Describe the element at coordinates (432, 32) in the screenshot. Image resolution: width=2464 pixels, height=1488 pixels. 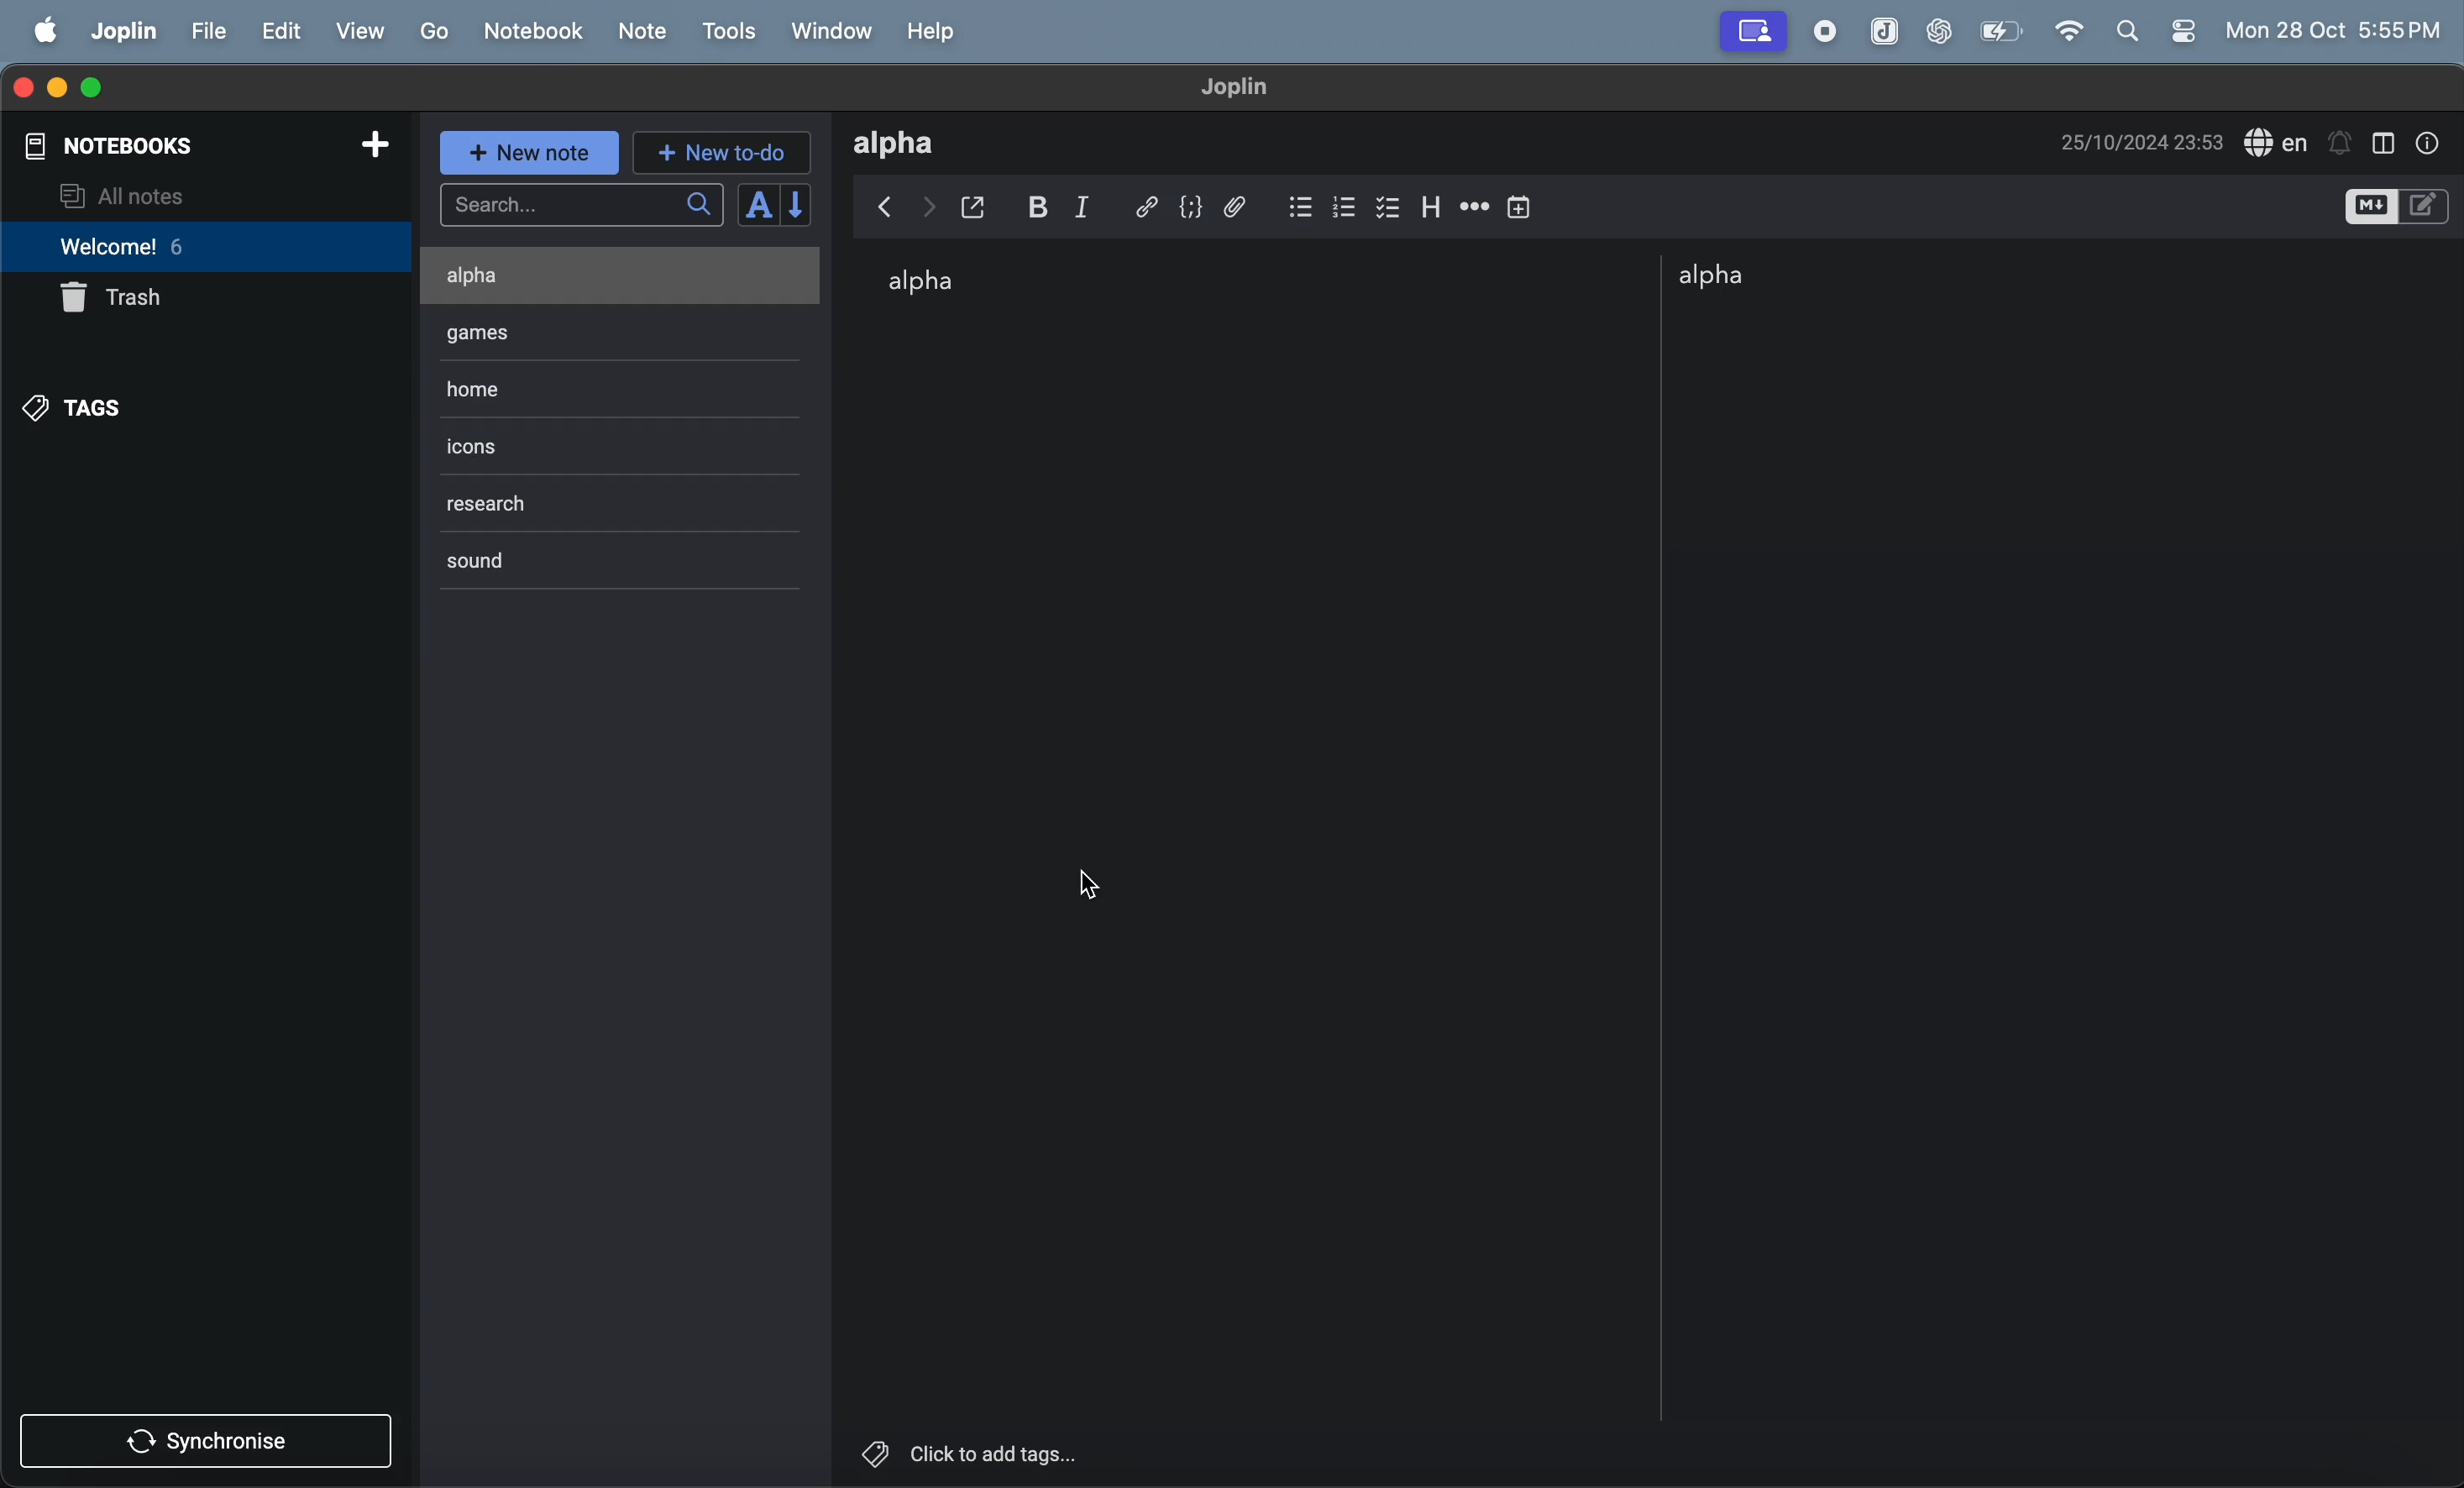
I see `go` at that location.